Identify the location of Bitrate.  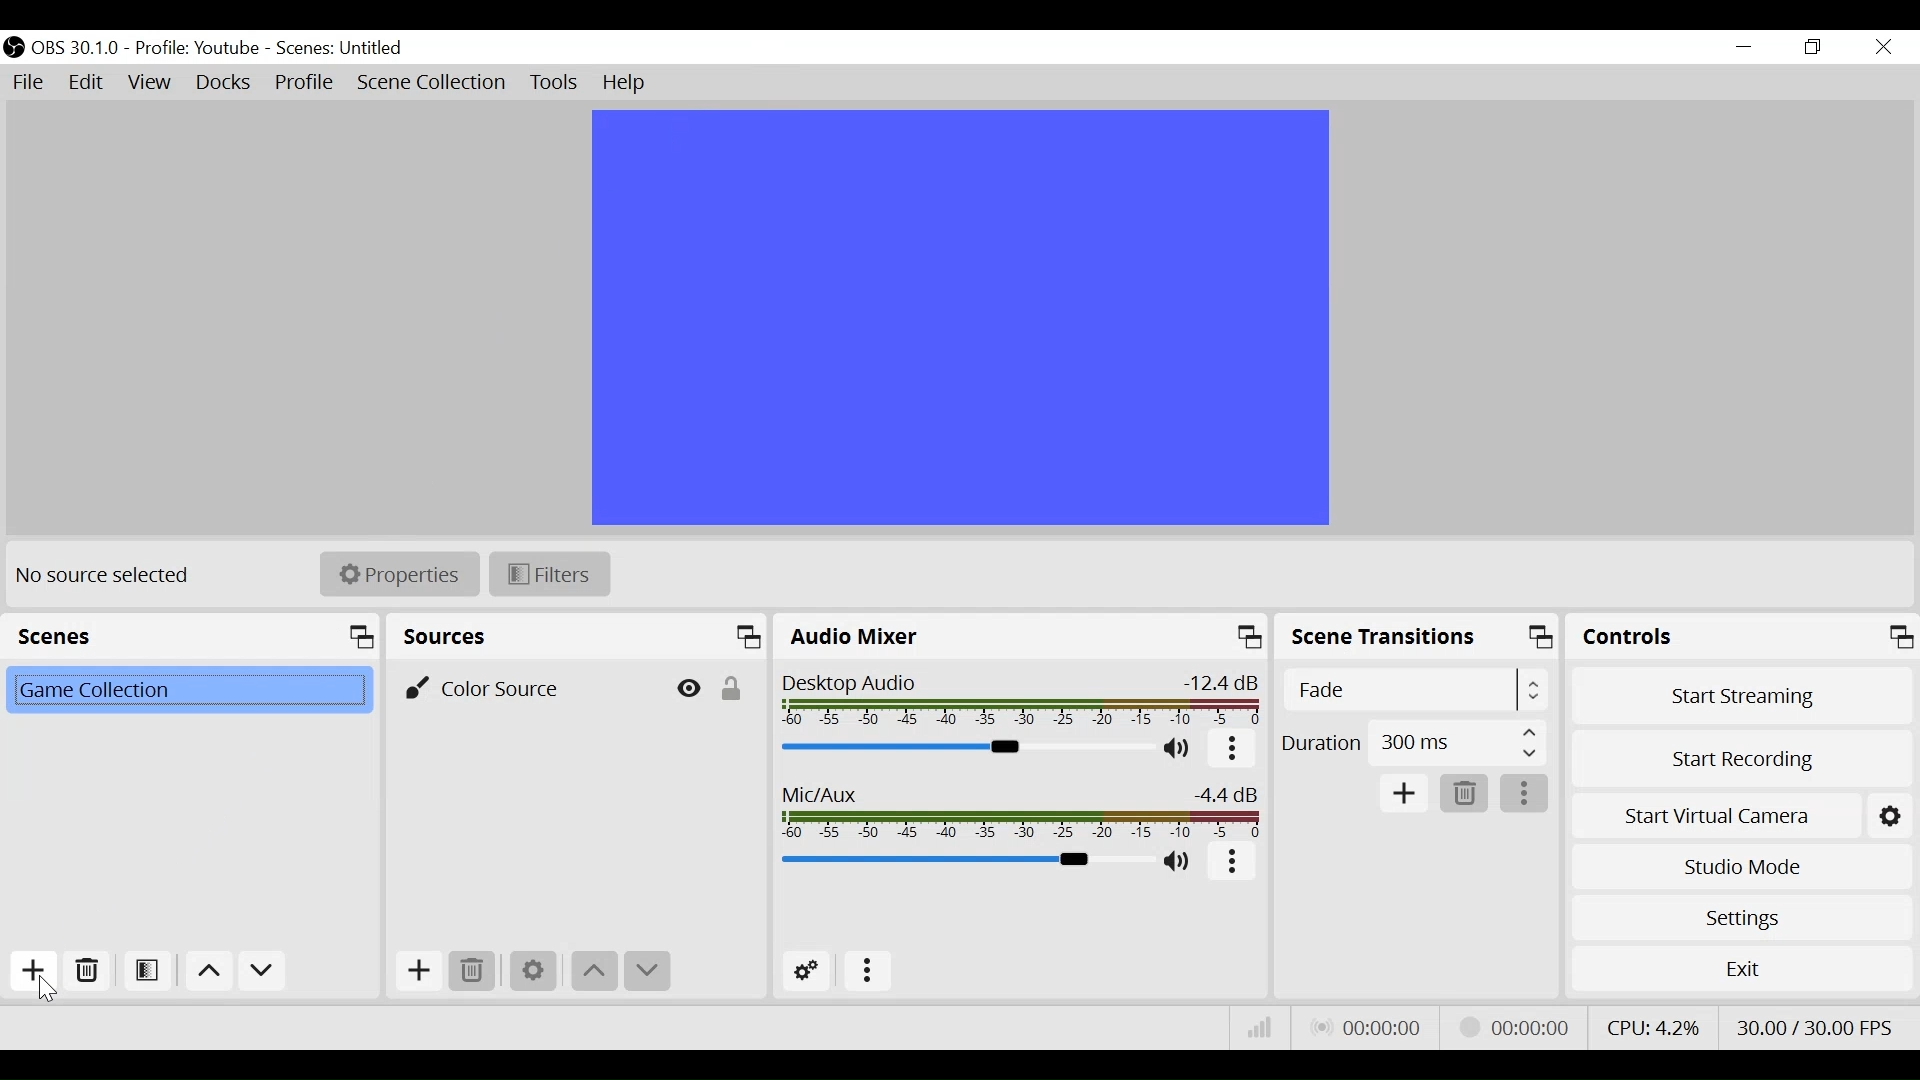
(1258, 1026).